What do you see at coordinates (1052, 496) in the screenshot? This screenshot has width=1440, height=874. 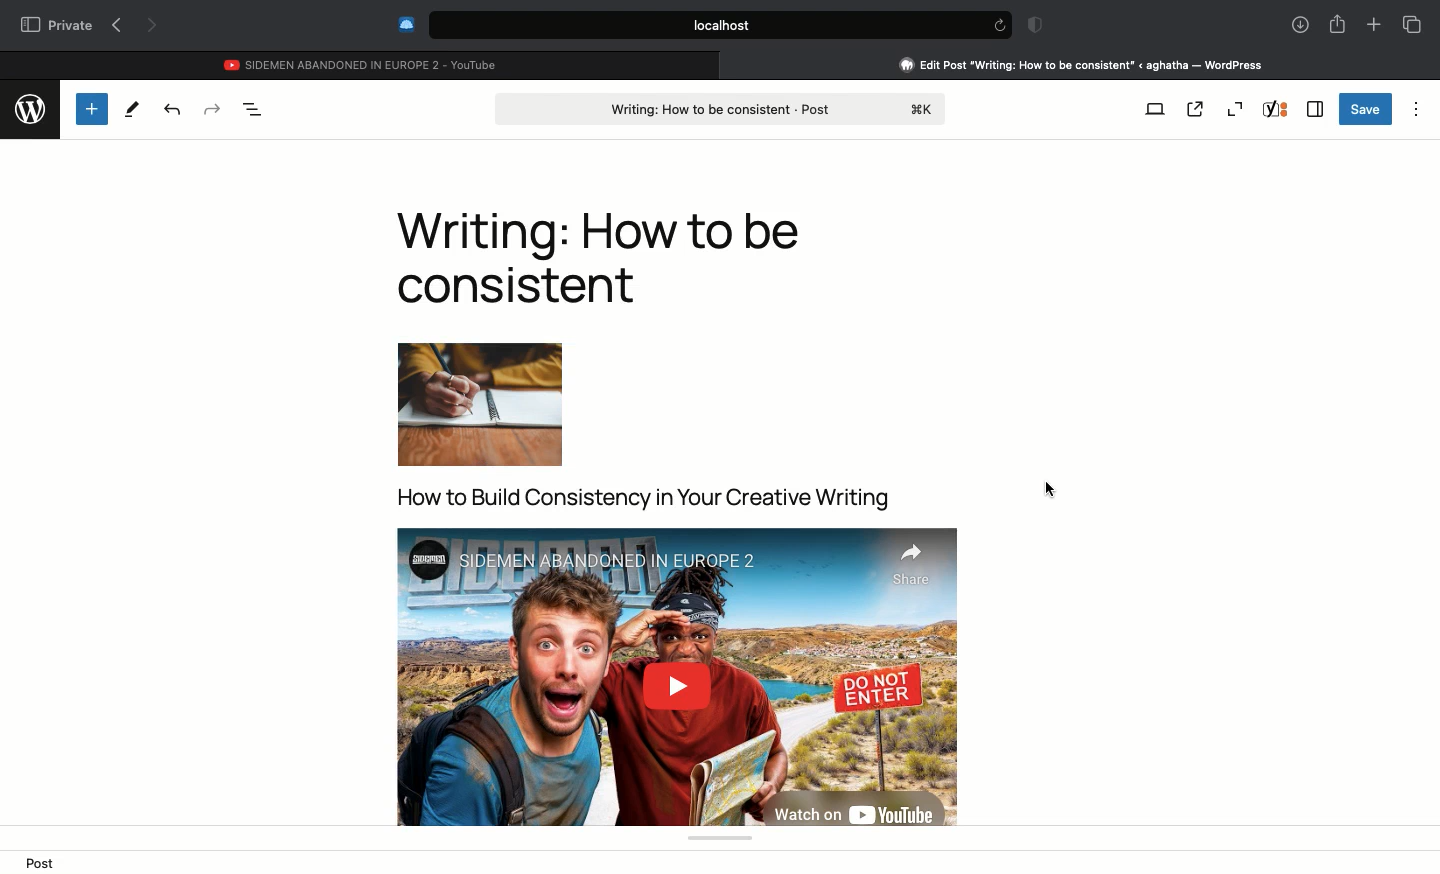 I see `Clicking screen to save` at bounding box center [1052, 496].